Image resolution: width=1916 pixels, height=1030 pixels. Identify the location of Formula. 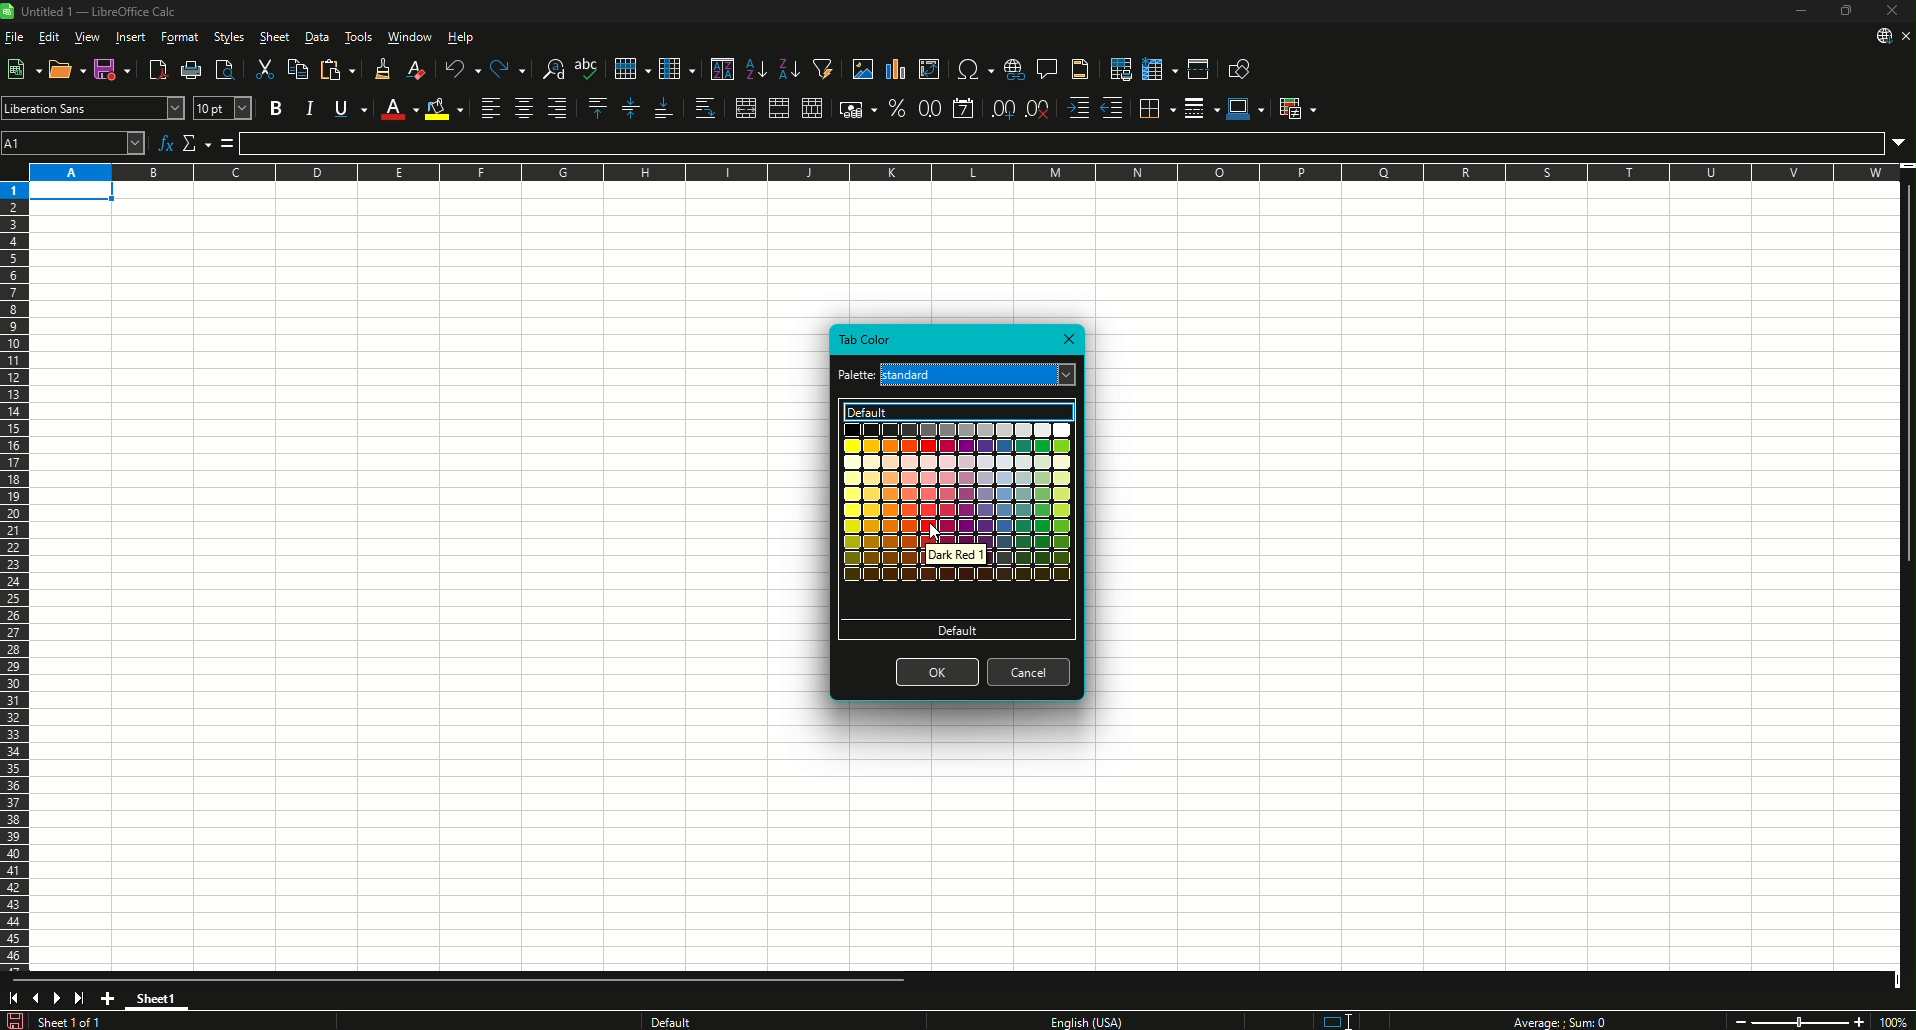
(228, 143).